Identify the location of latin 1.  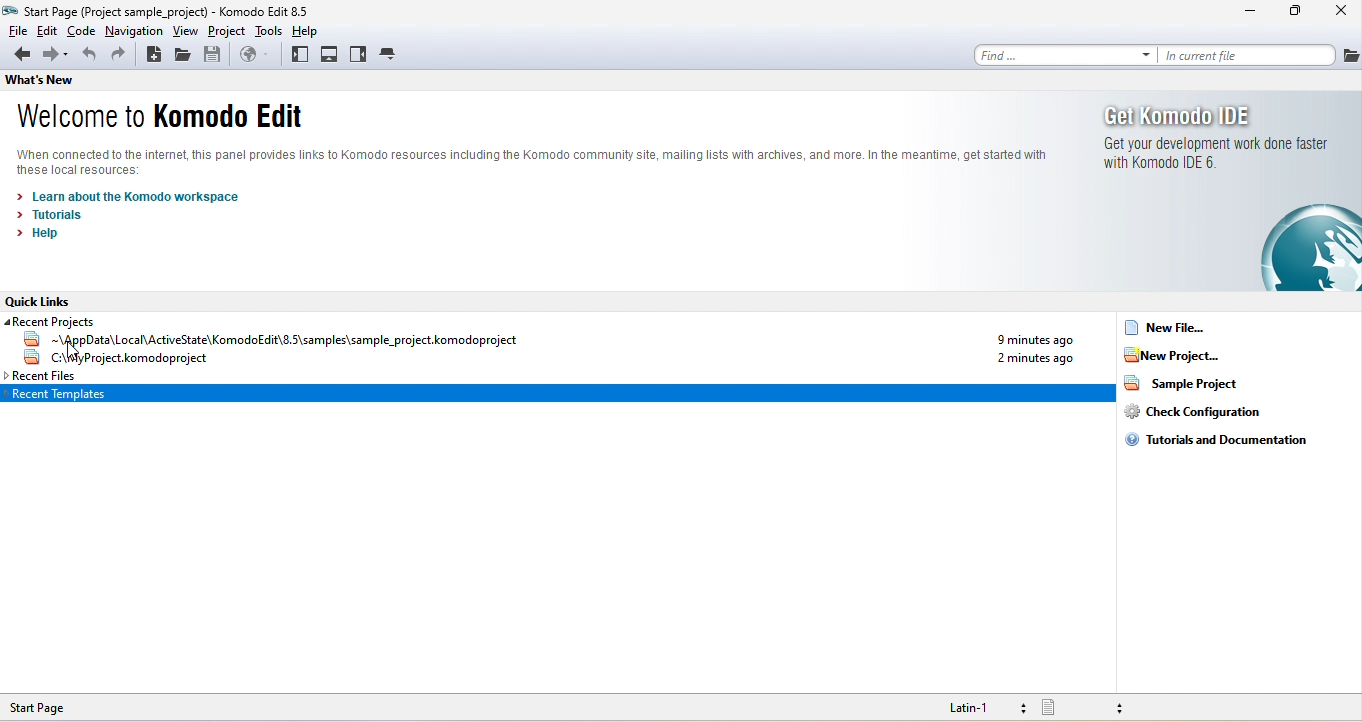
(973, 707).